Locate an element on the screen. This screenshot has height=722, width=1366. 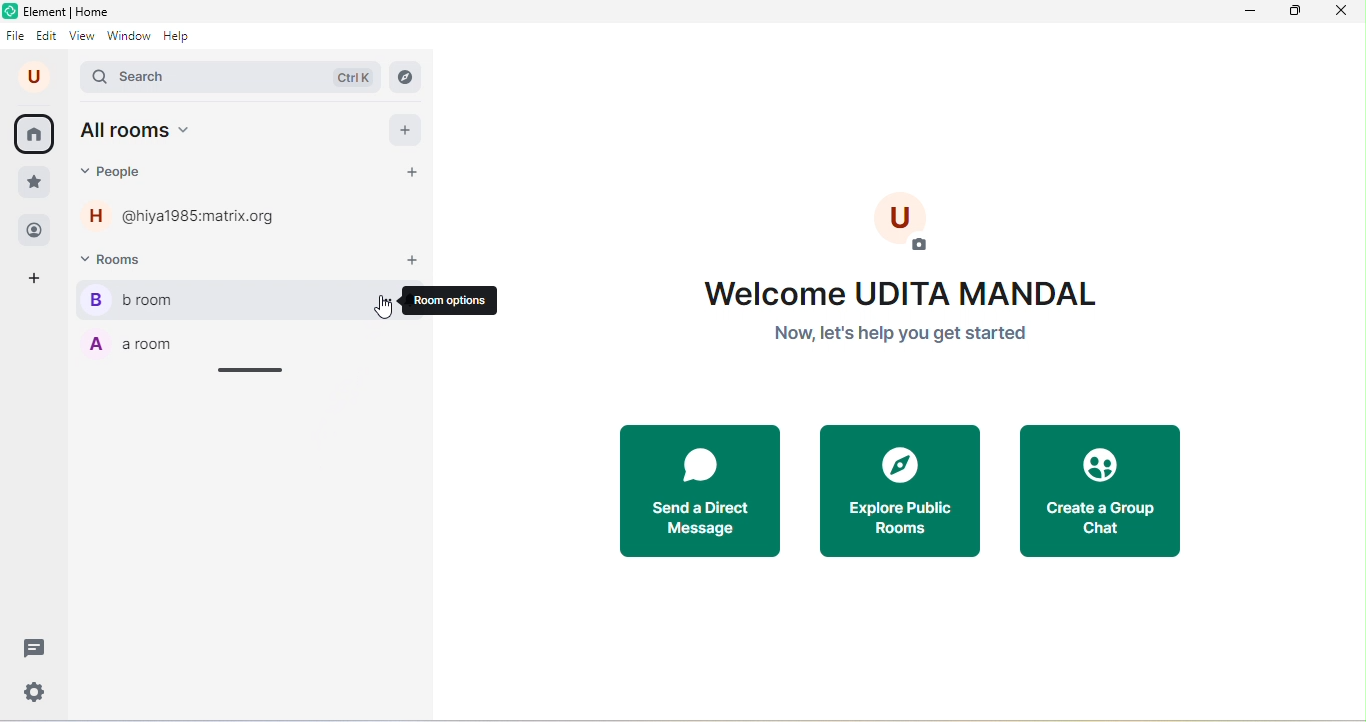
room options tooltips is located at coordinates (452, 301).